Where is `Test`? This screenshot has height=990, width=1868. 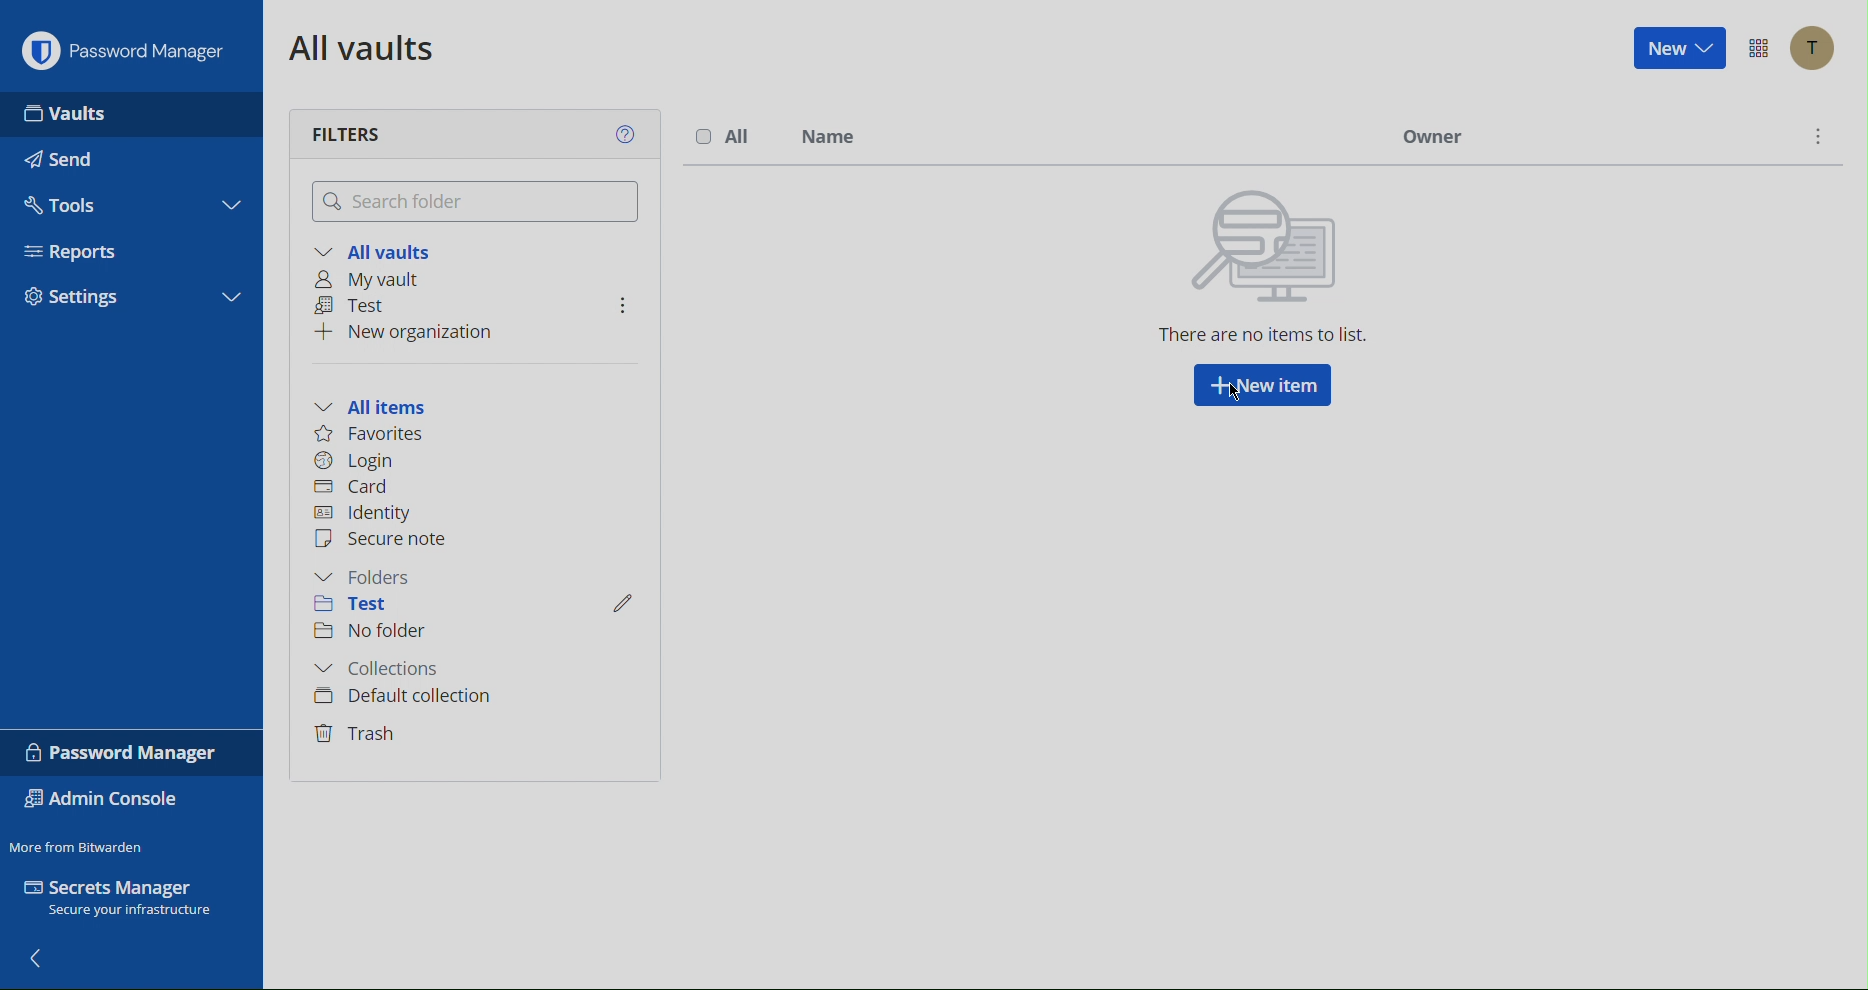 Test is located at coordinates (357, 304).